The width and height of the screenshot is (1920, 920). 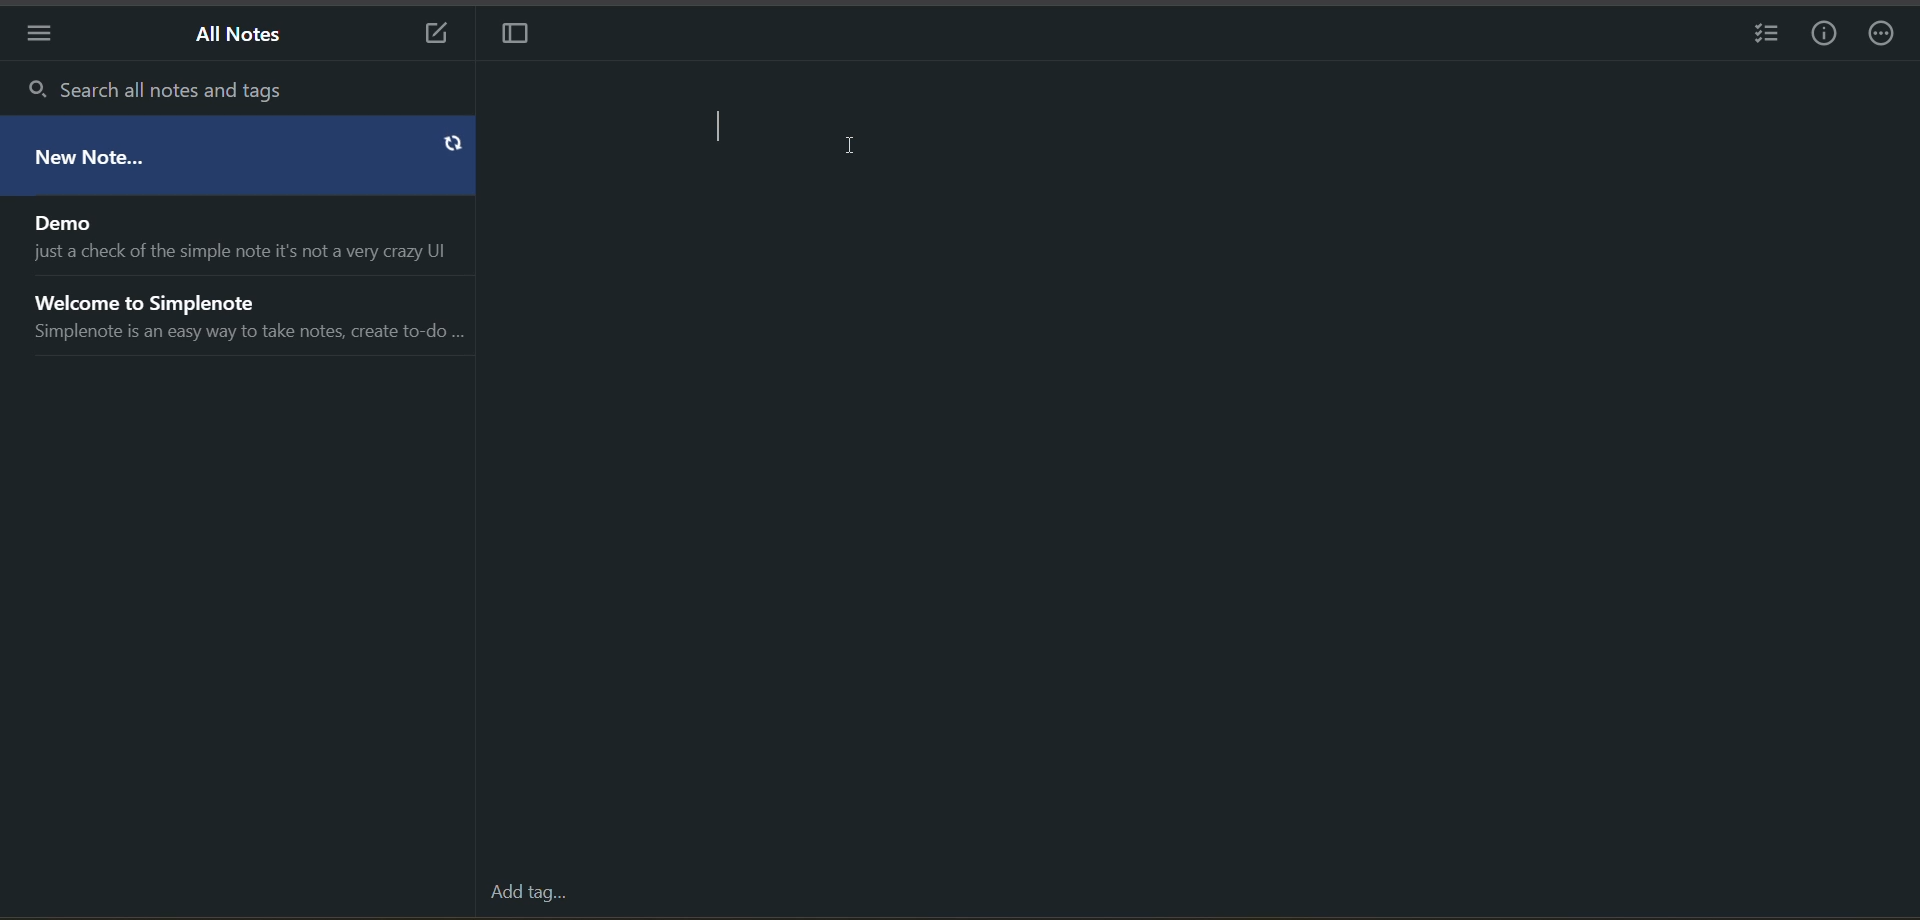 I want to click on toggle focus mode, so click(x=516, y=35).